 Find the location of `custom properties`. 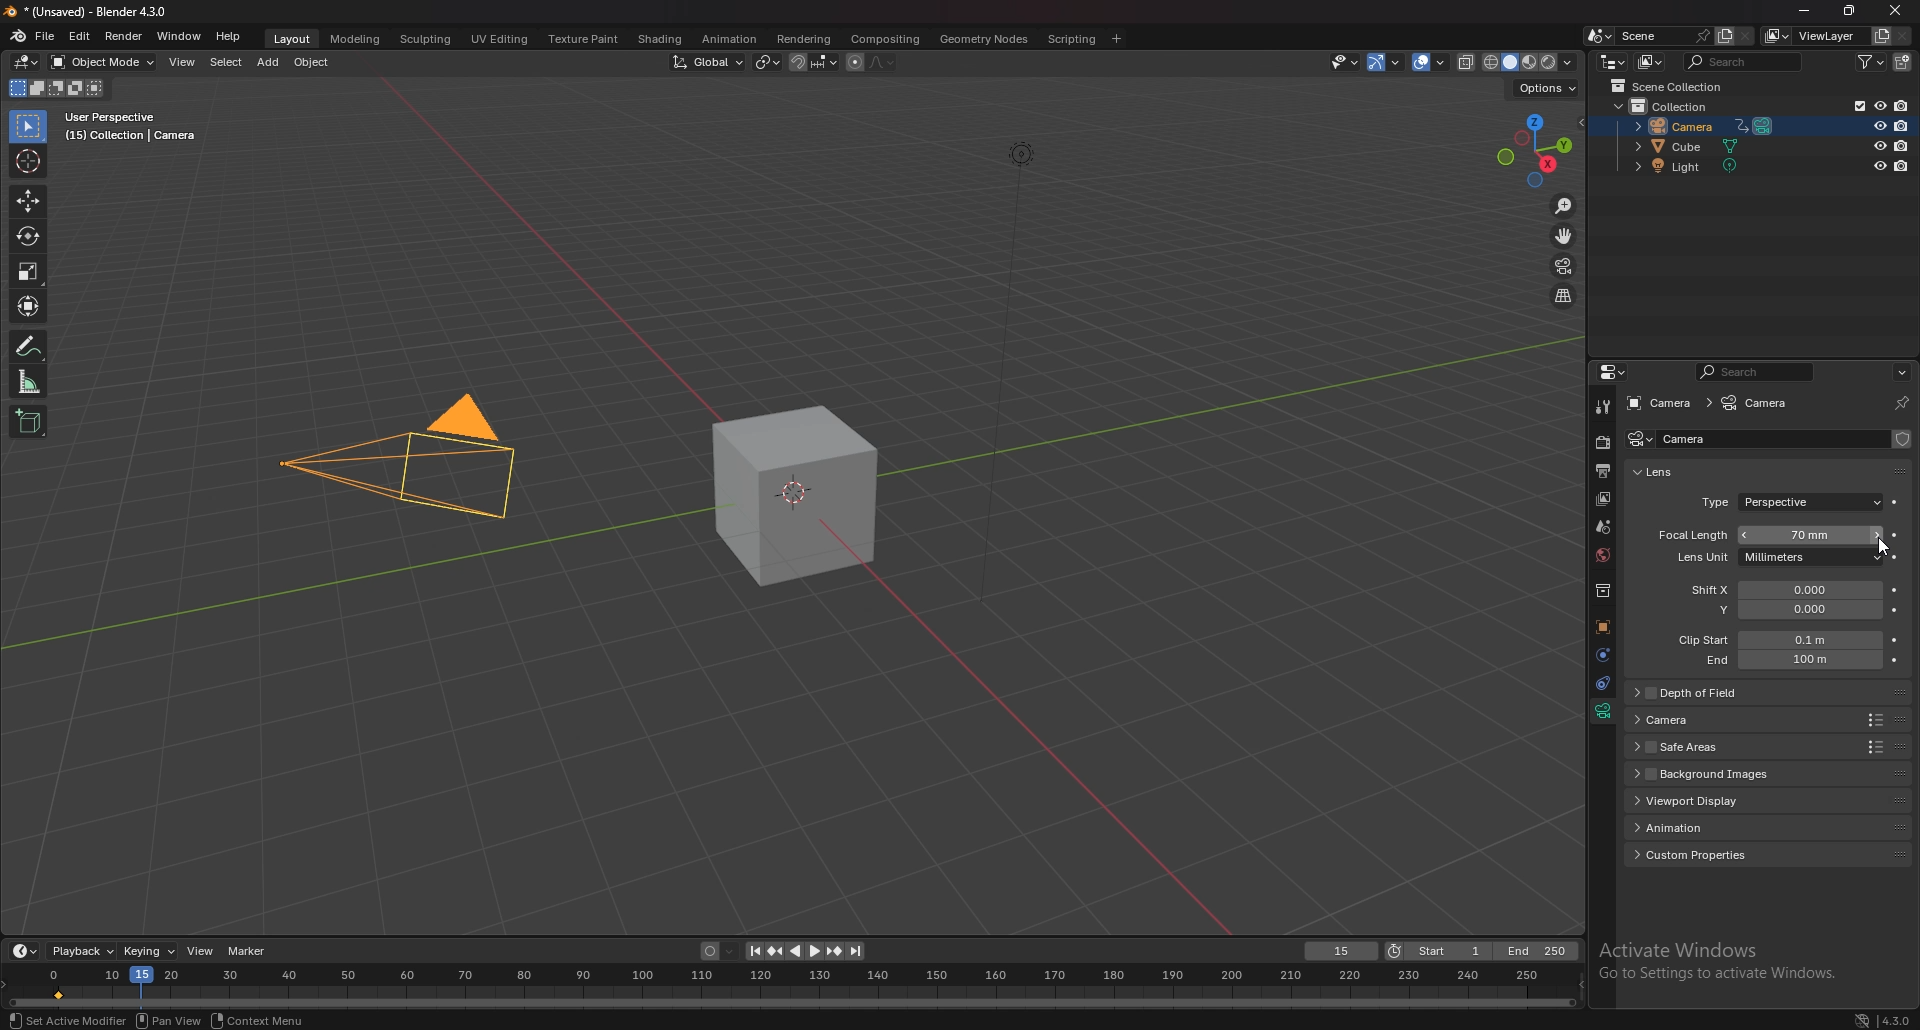

custom properties is located at coordinates (1706, 853).